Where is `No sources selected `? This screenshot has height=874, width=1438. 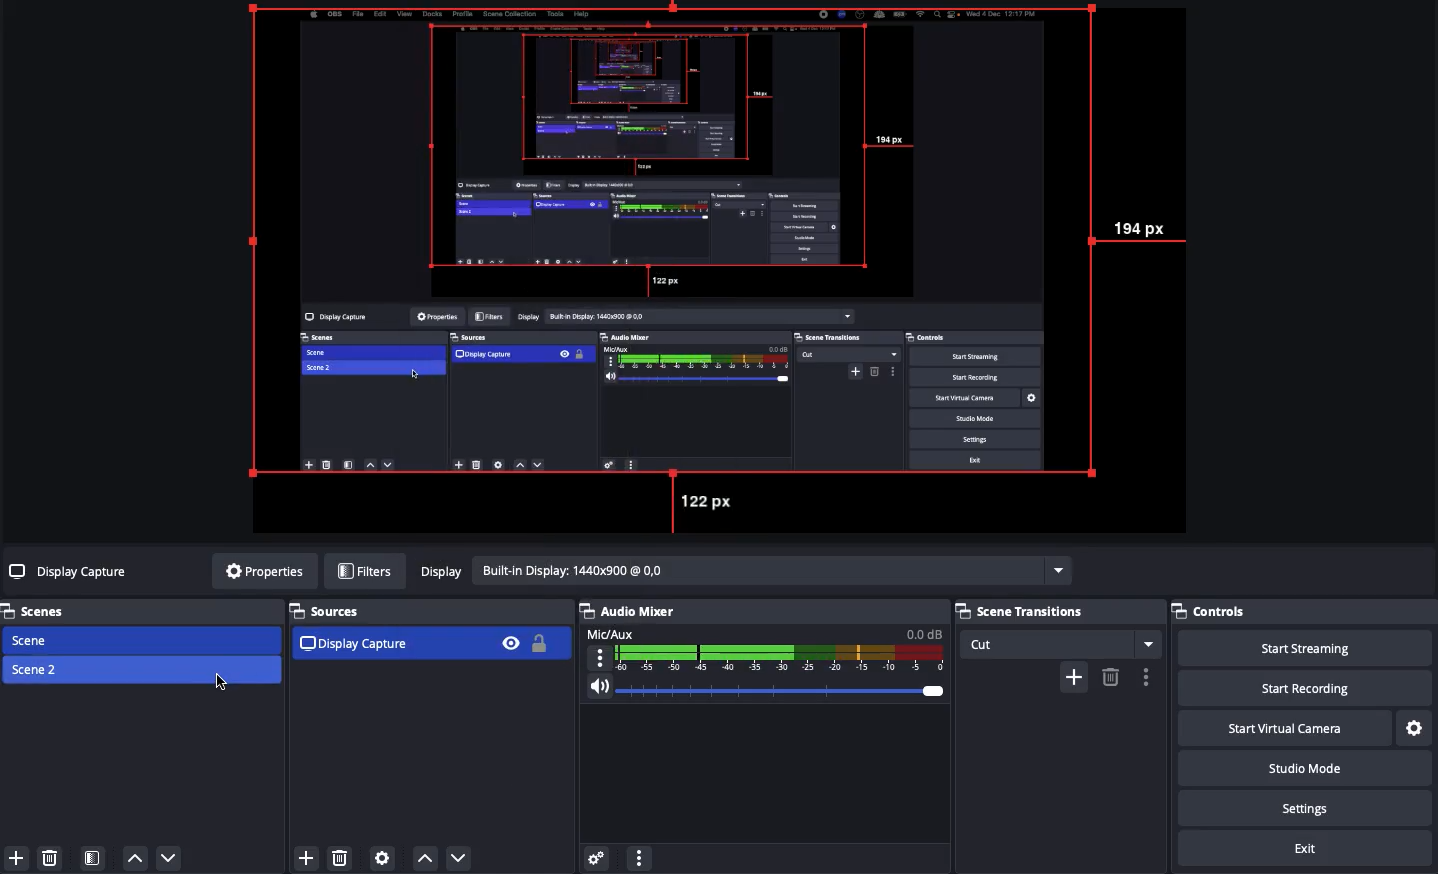
No sources selected  is located at coordinates (71, 573).